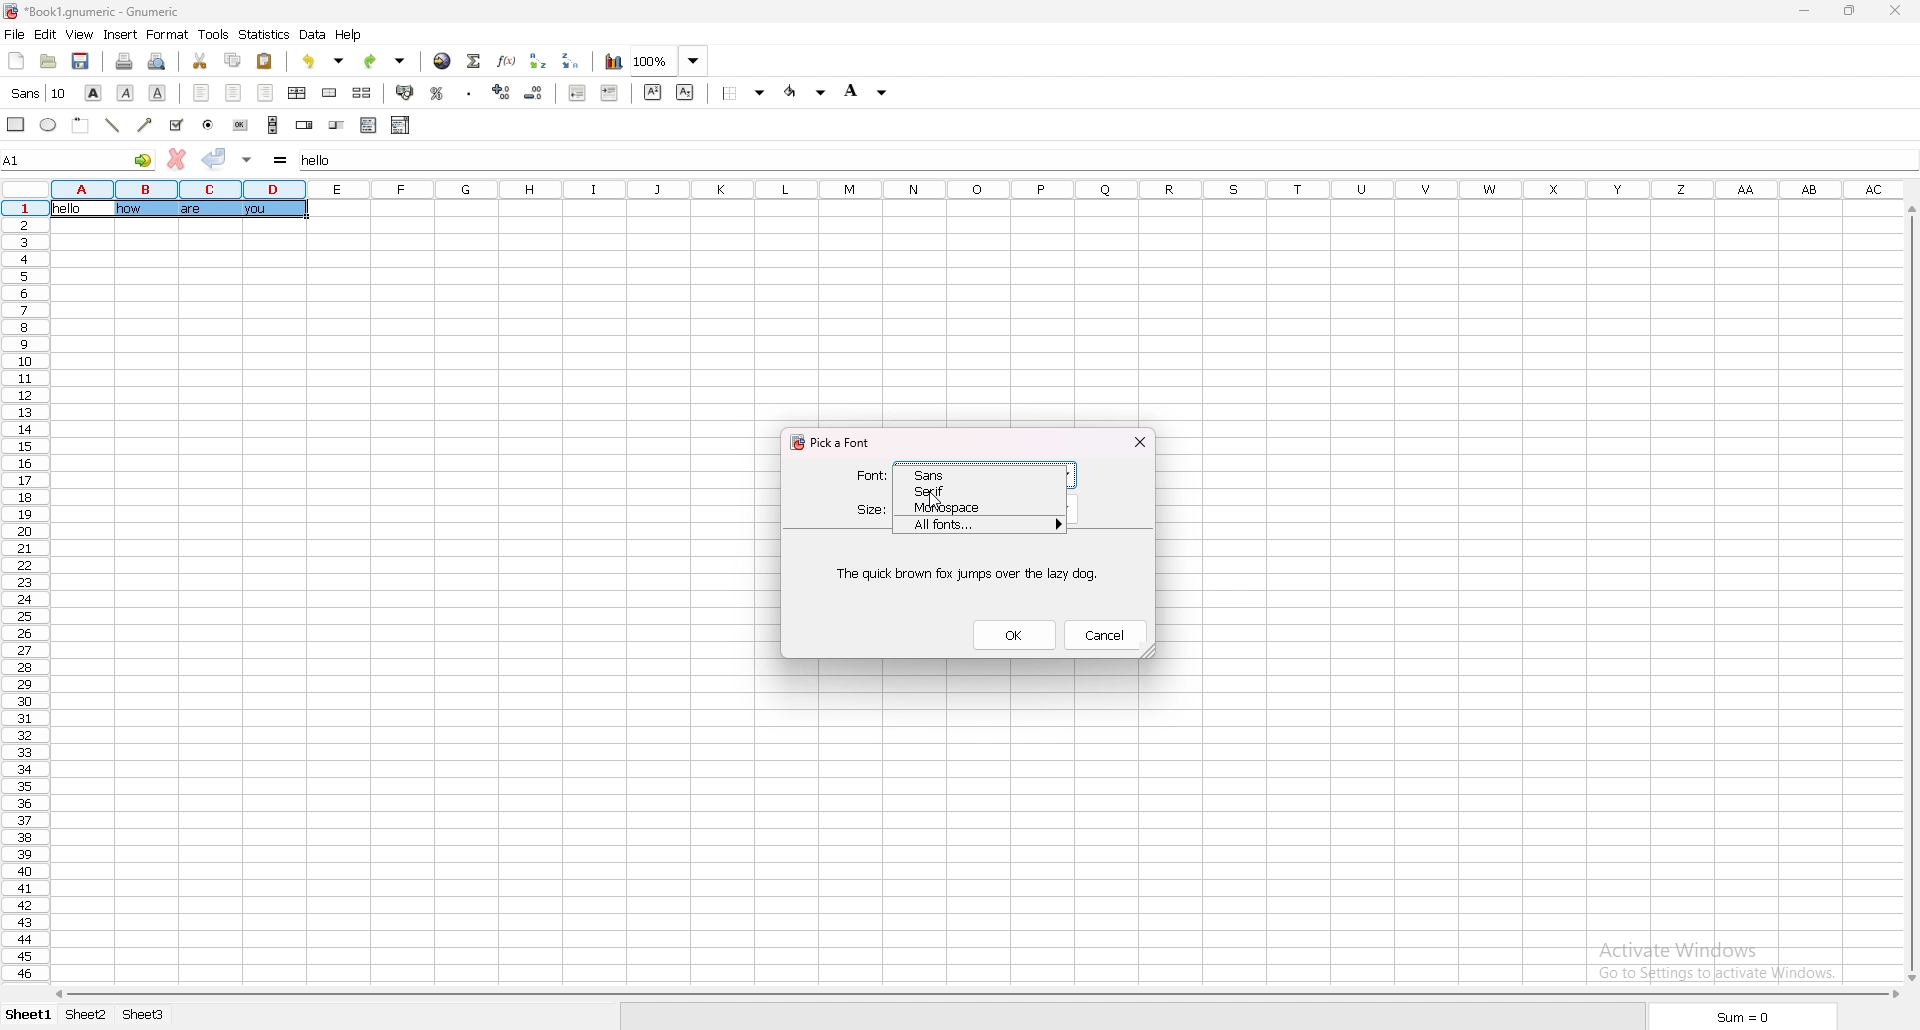 Image resolution: width=1920 pixels, height=1030 pixels. Describe the element at coordinates (273, 125) in the screenshot. I see `scroll bar` at that location.